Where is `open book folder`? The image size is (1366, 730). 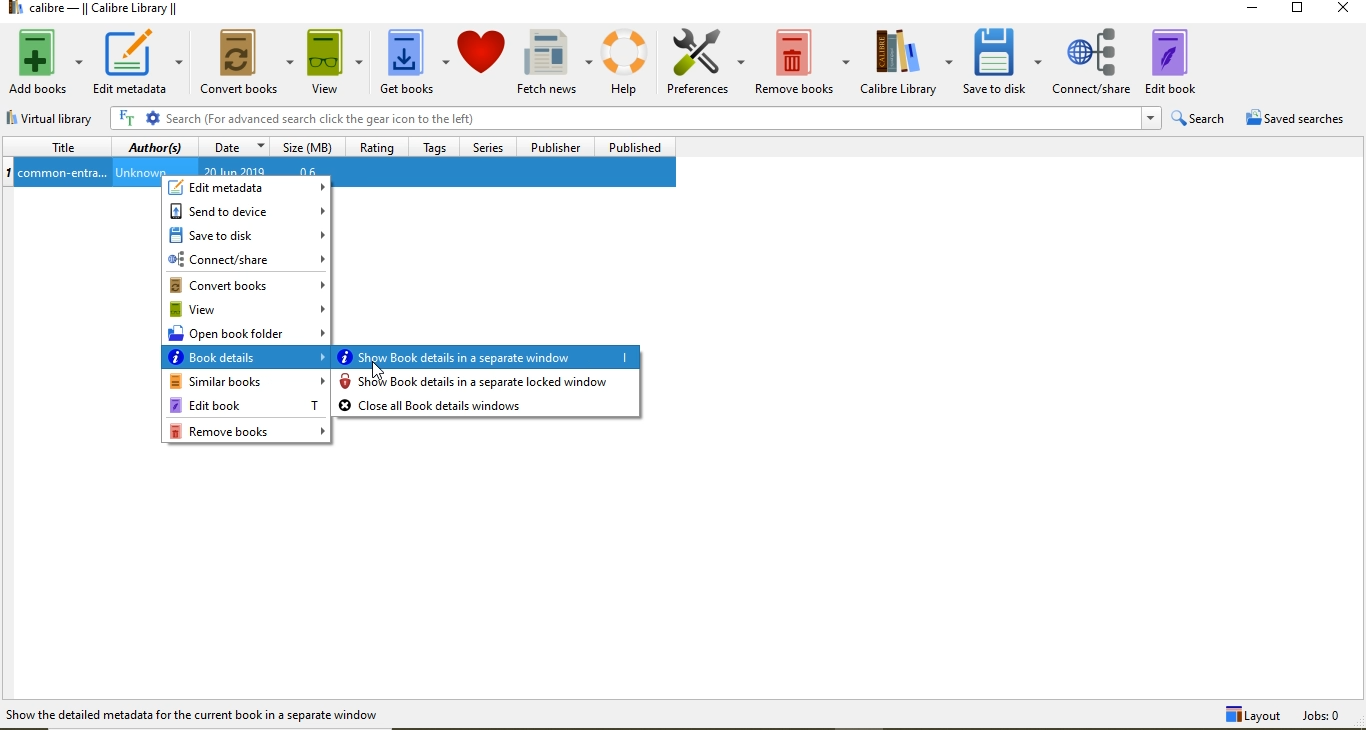
open book folder is located at coordinates (249, 335).